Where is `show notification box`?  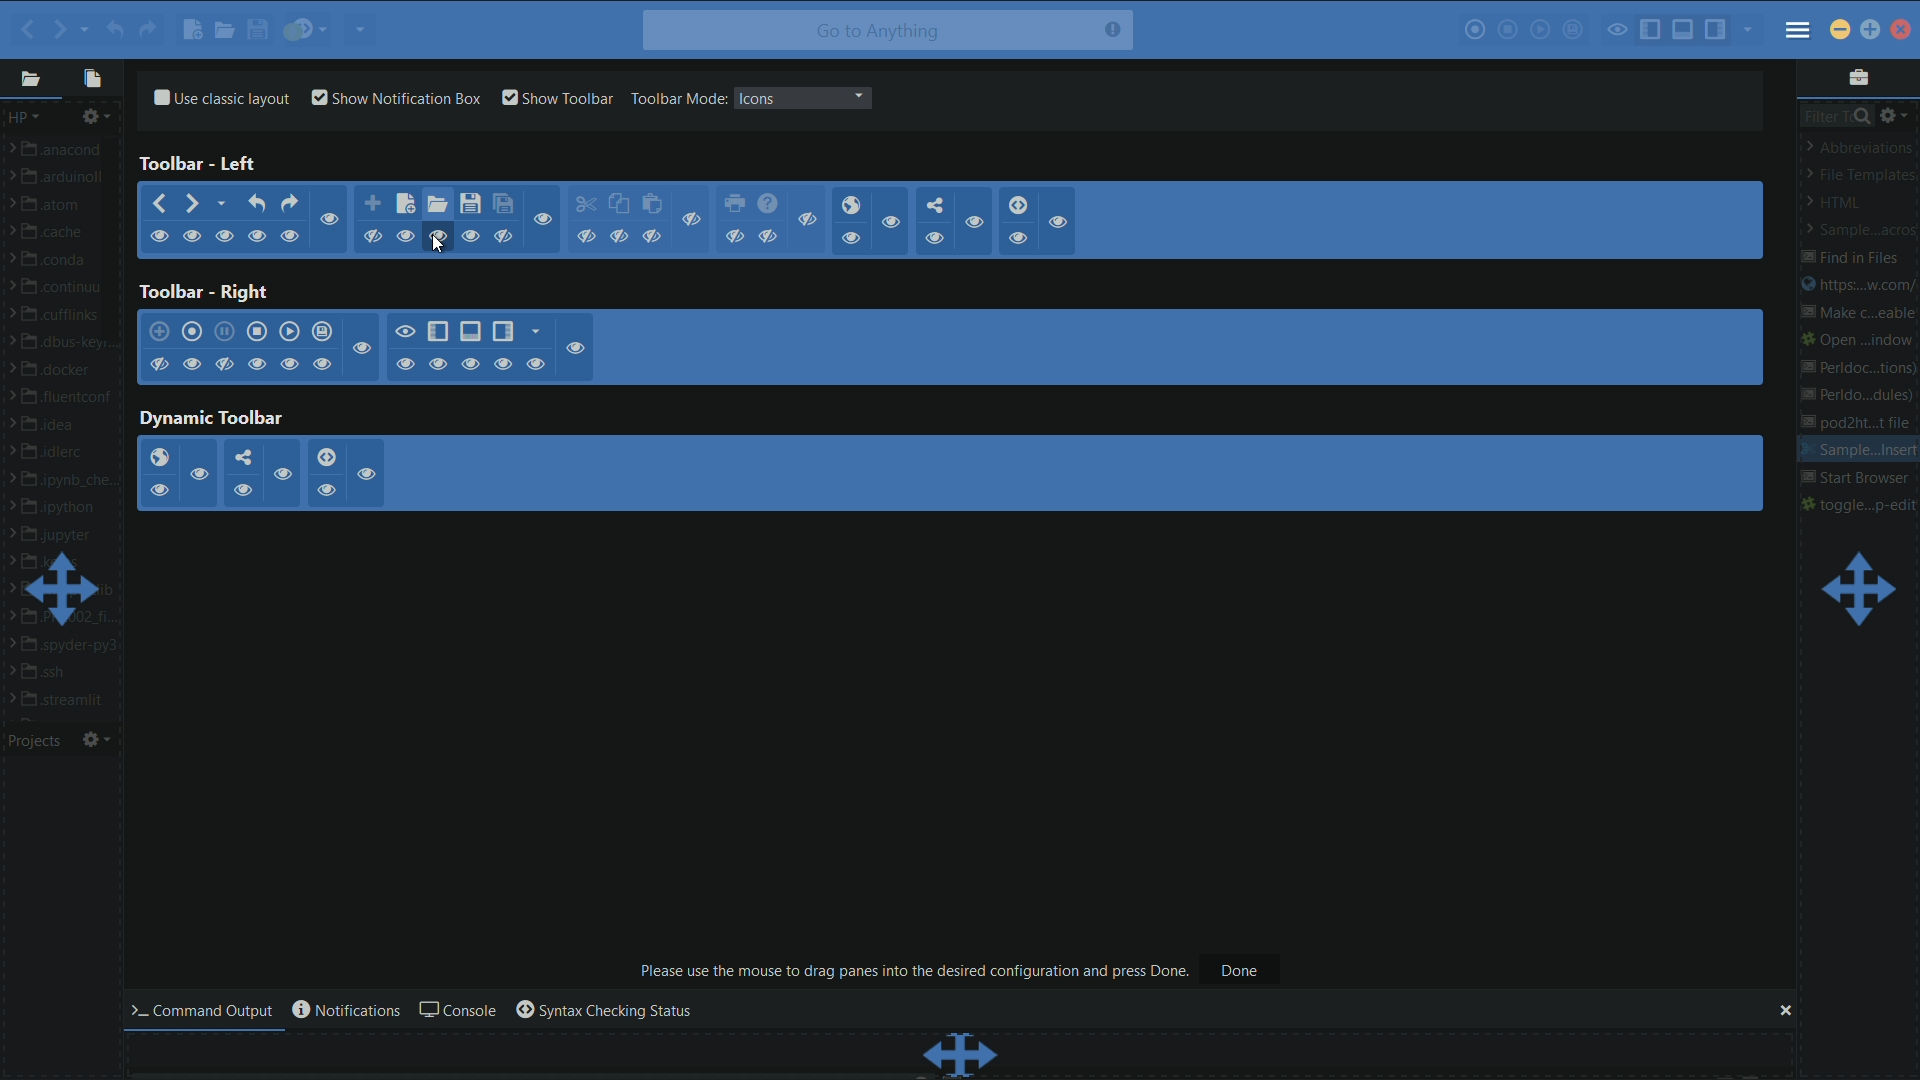 show notification box is located at coordinates (398, 98).